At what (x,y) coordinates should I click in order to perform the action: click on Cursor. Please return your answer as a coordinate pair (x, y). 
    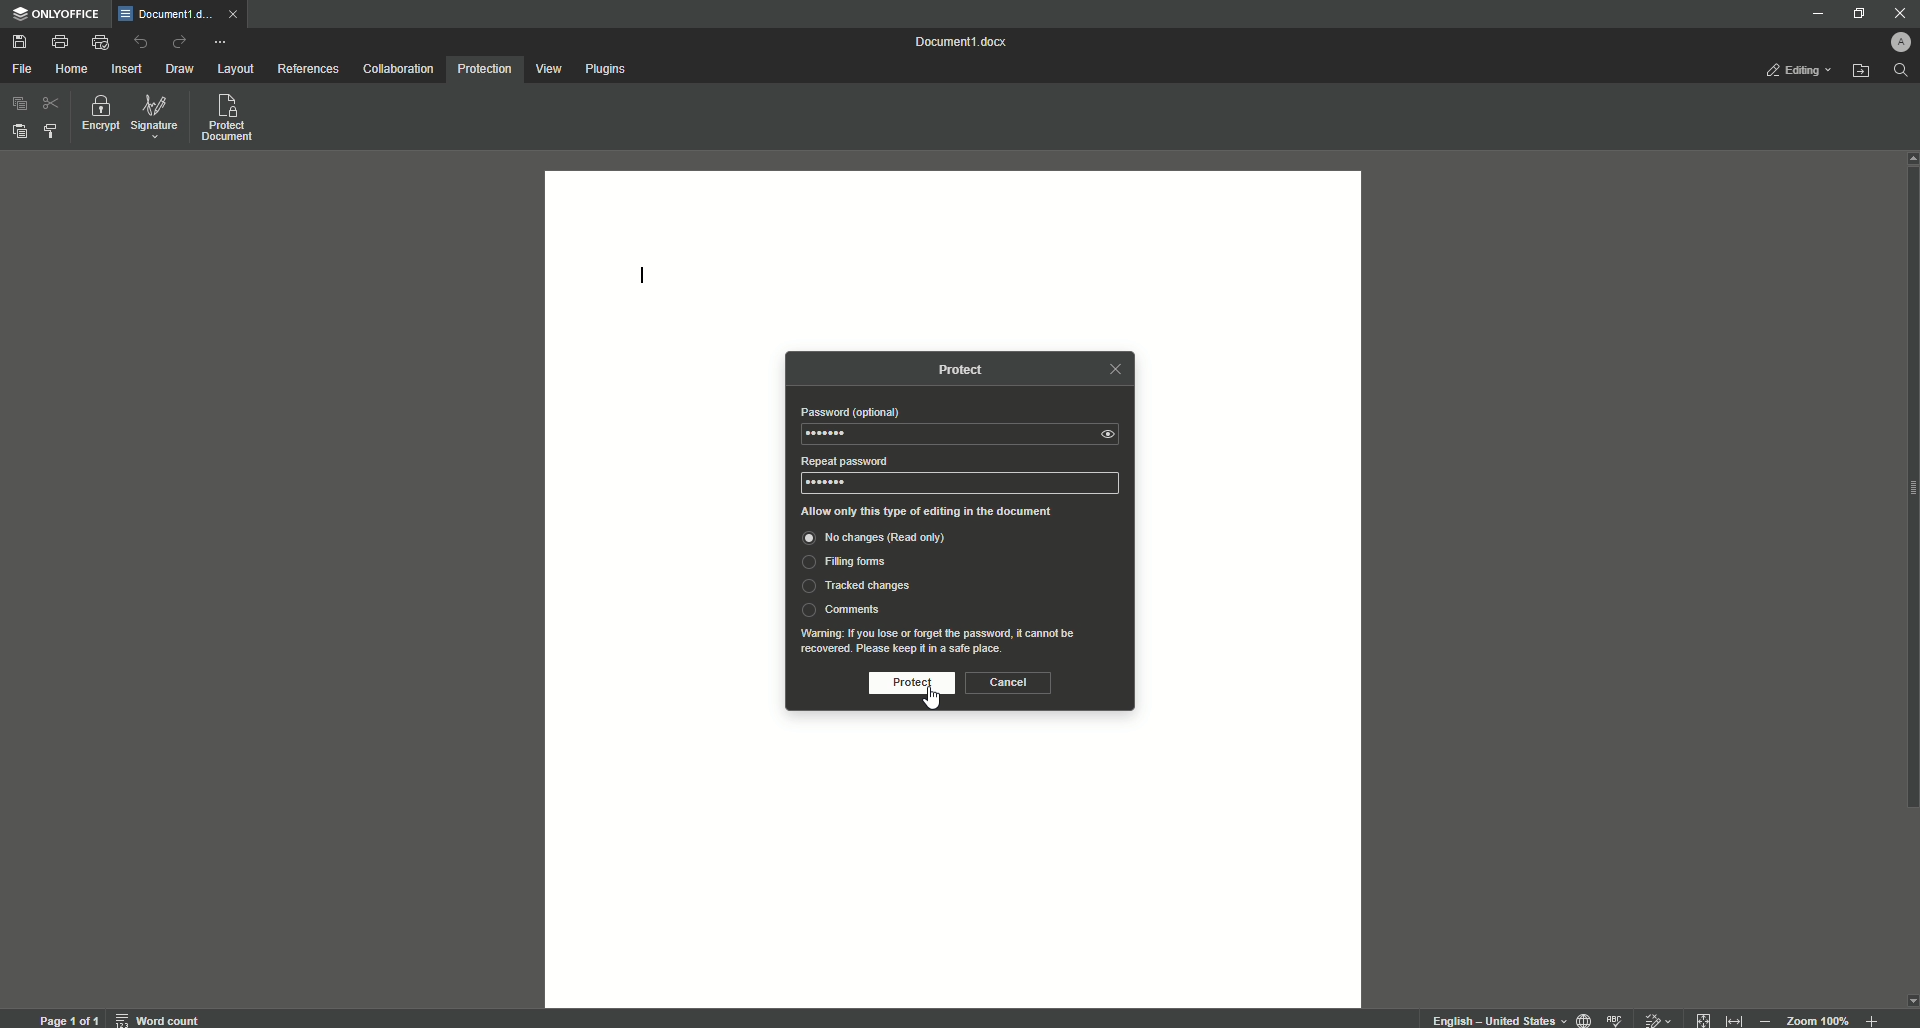
    Looking at the image, I should click on (931, 695).